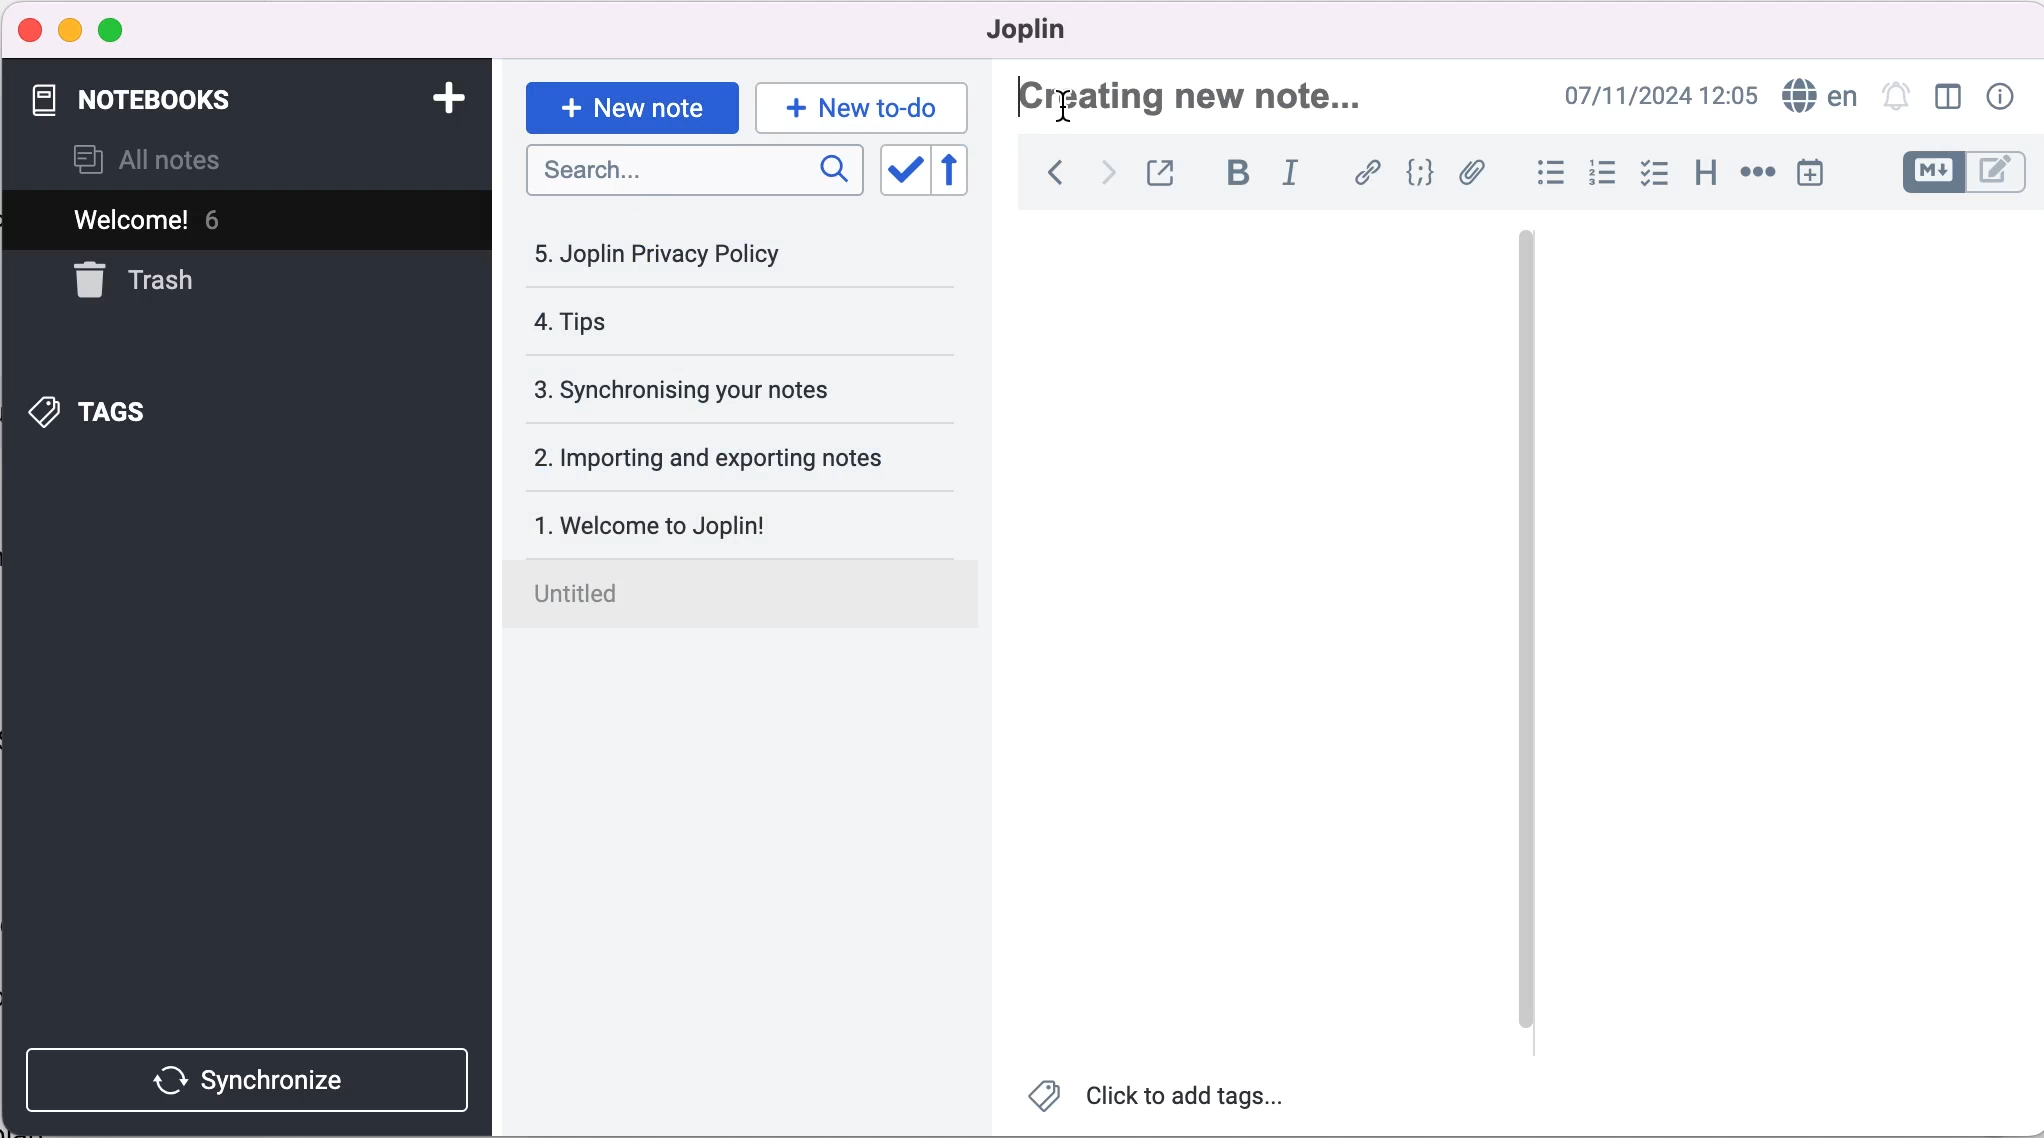 The image size is (2044, 1138). What do you see at coordinates (27, 31) in the screenshot?
I see `close` at bounding box center [27, 31].